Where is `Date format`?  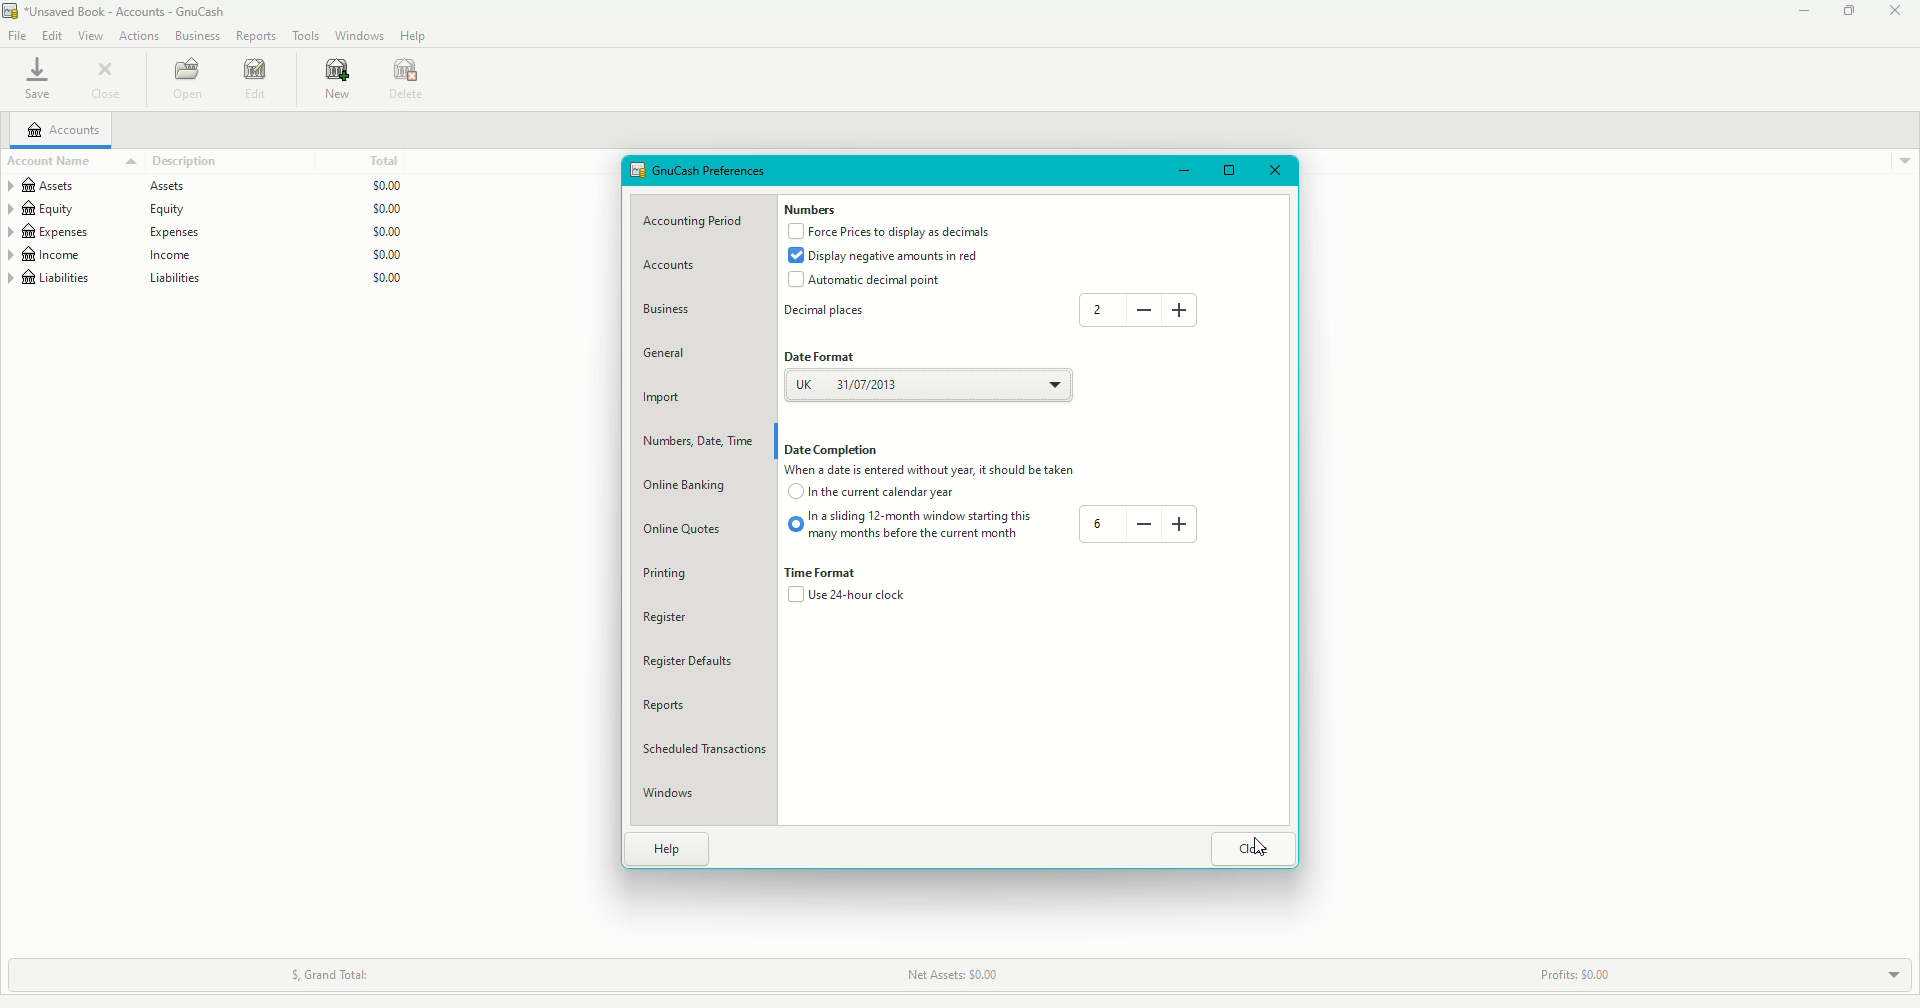 Date format is located at coordinates (819, 357).